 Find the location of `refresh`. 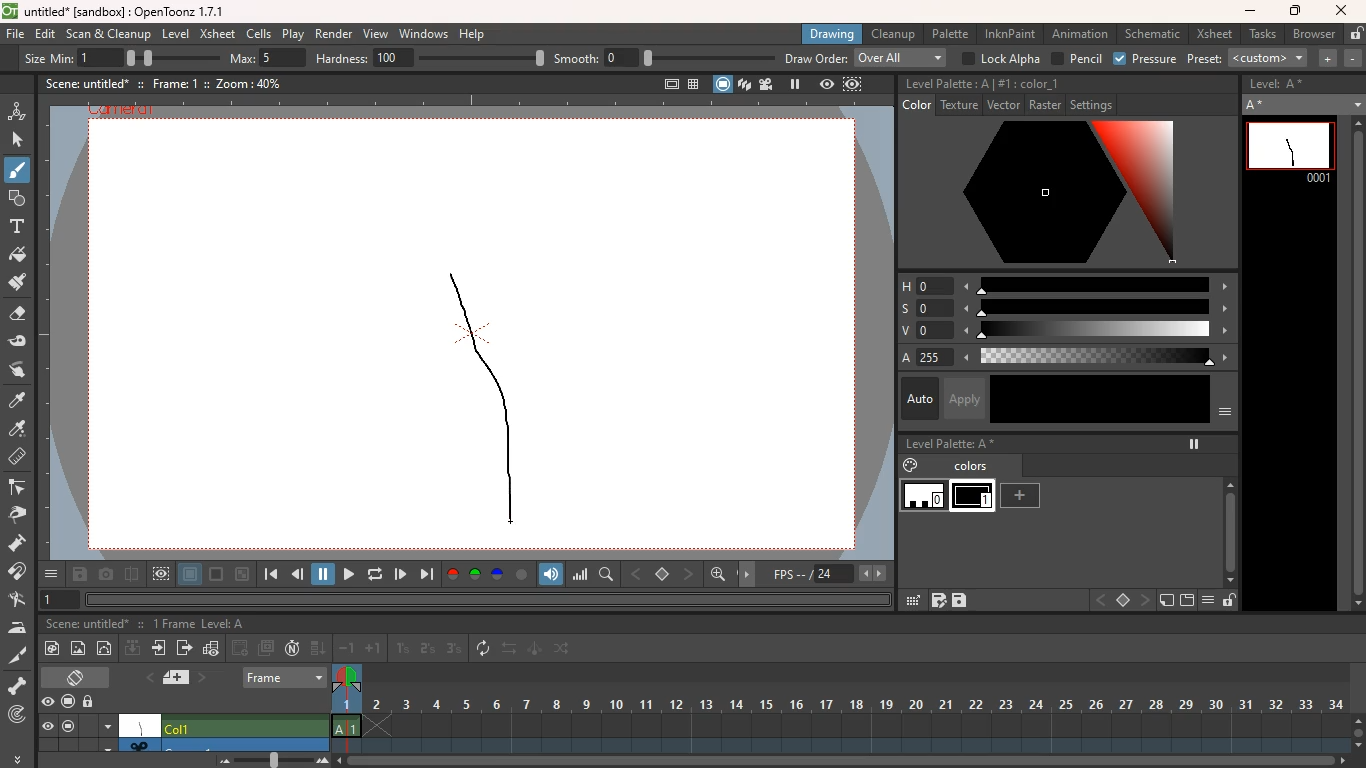

refresh is located at coordinates (484, 648).